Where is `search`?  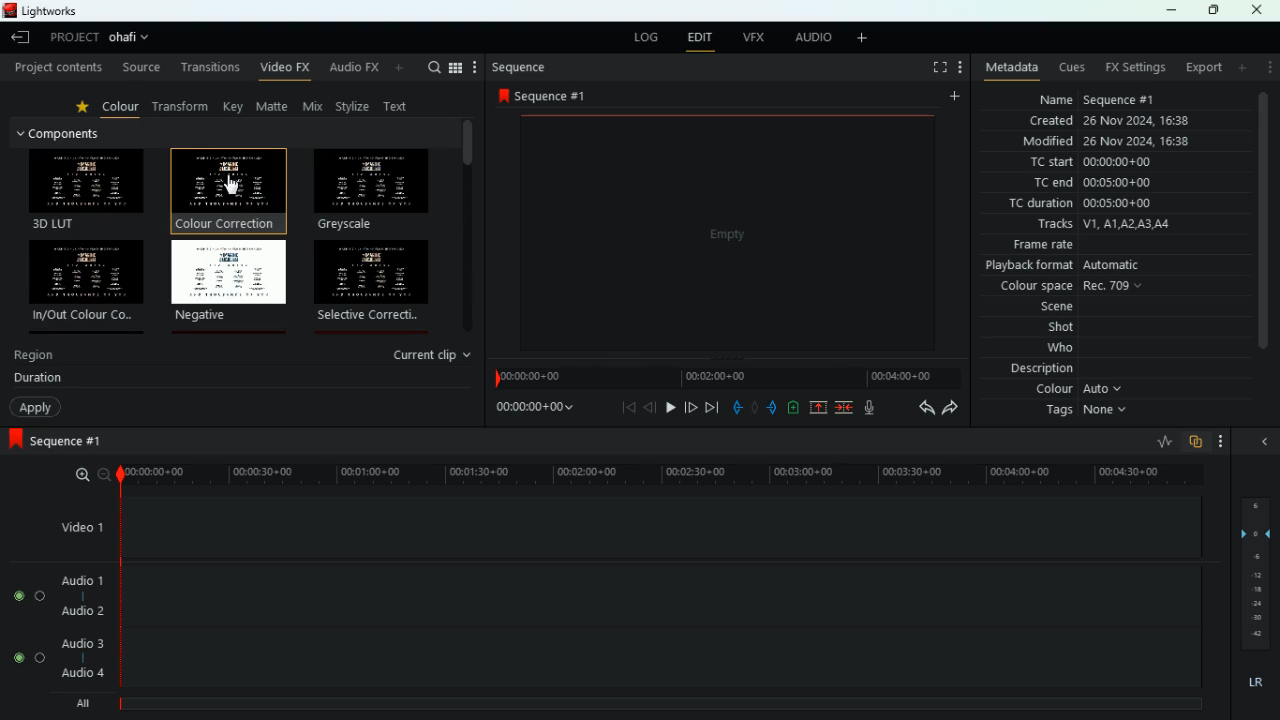 search is located at coordinates (434, 67).